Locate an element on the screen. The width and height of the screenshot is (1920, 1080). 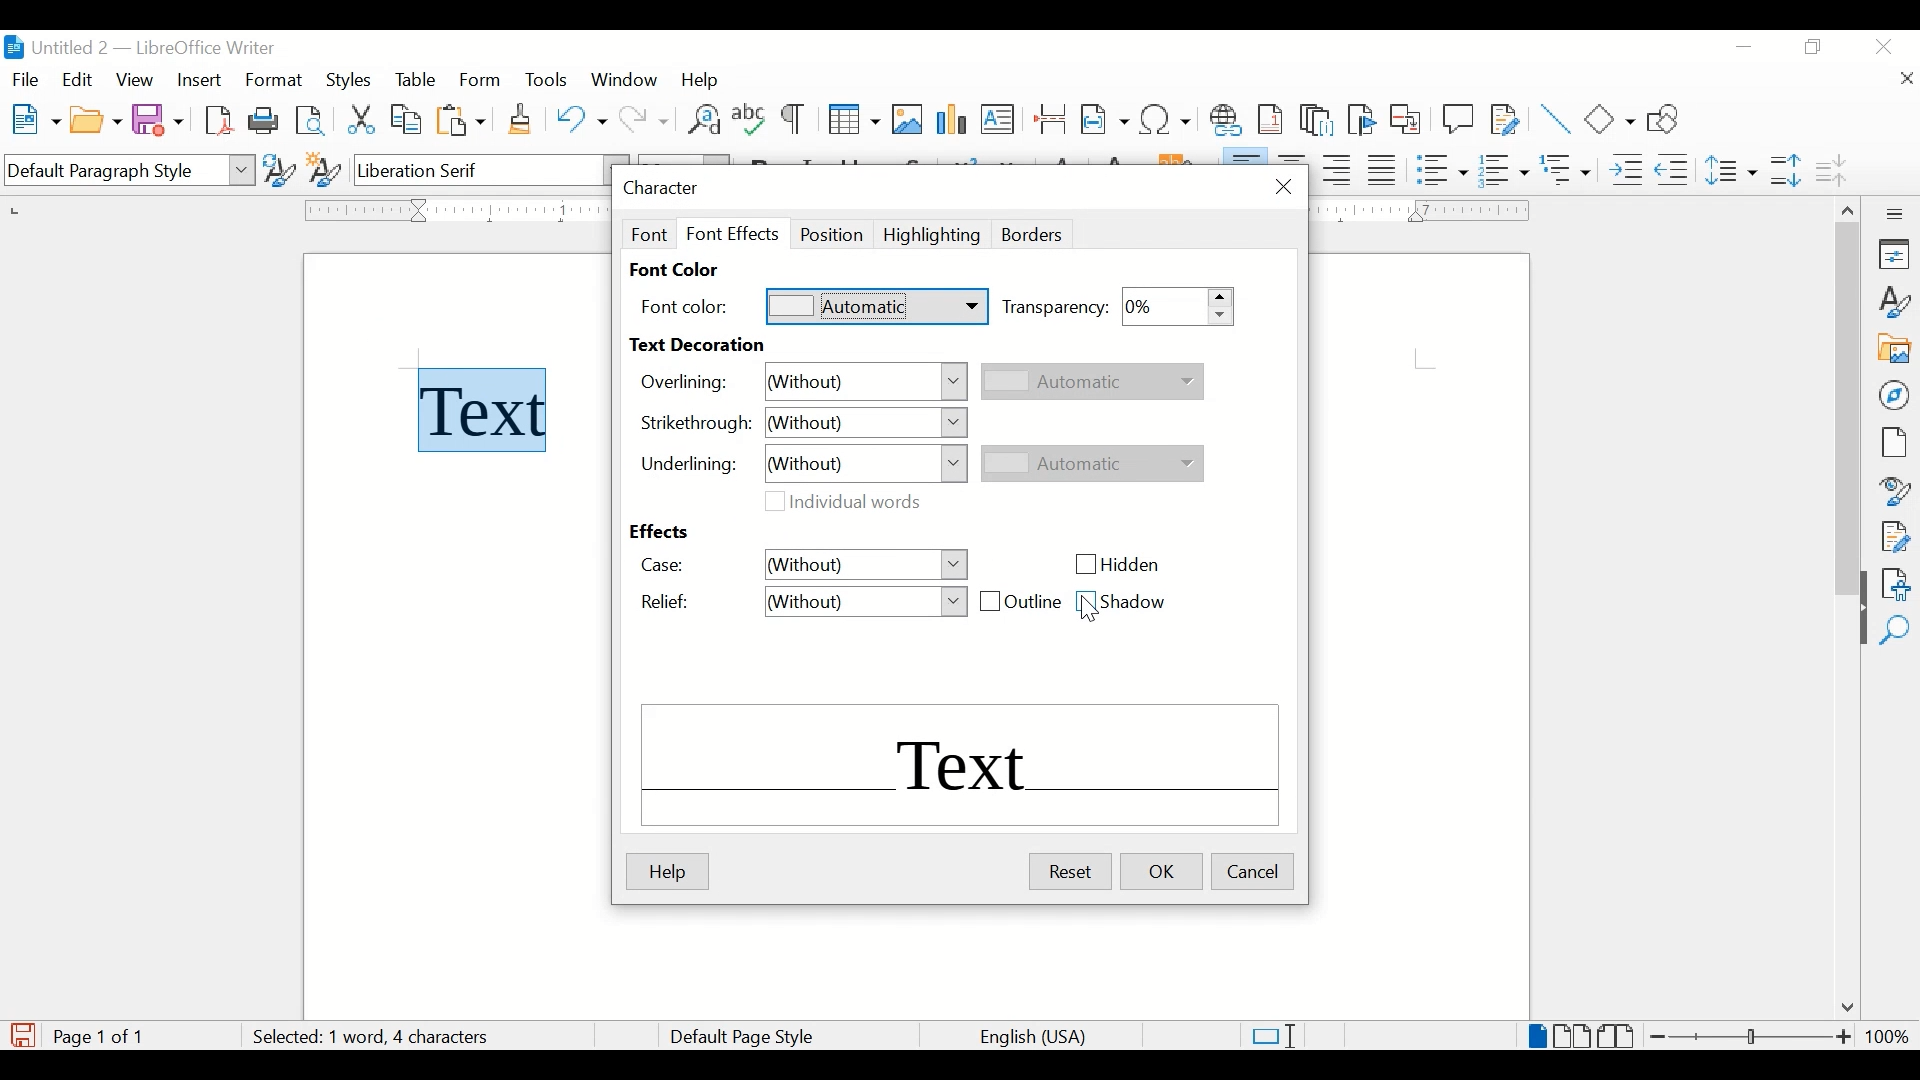
default page style is located at coordinates (738, 1037).